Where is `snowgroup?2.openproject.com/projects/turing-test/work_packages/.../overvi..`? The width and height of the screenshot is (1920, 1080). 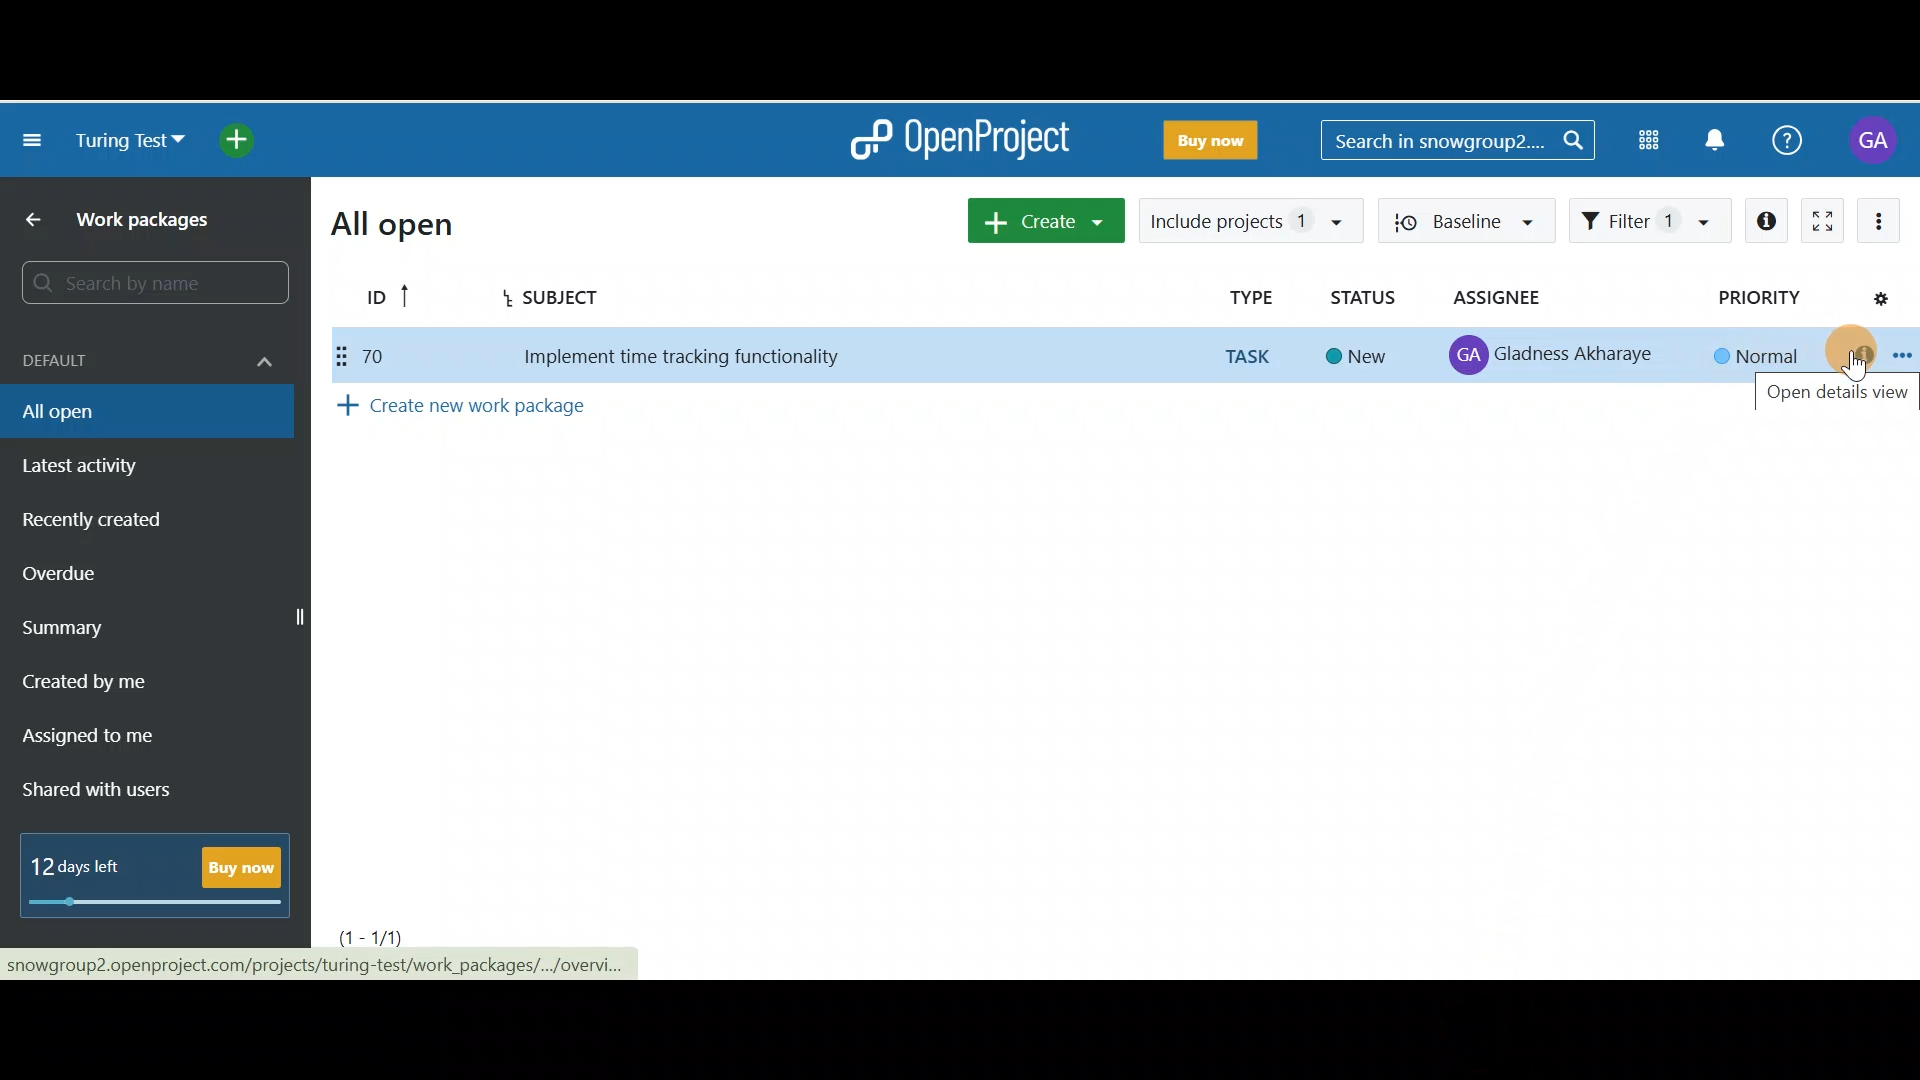
snowgroup?2.openproject.com/projects/turing-test/work_packages/.../overvi.. is located at coordinates (322, 965).